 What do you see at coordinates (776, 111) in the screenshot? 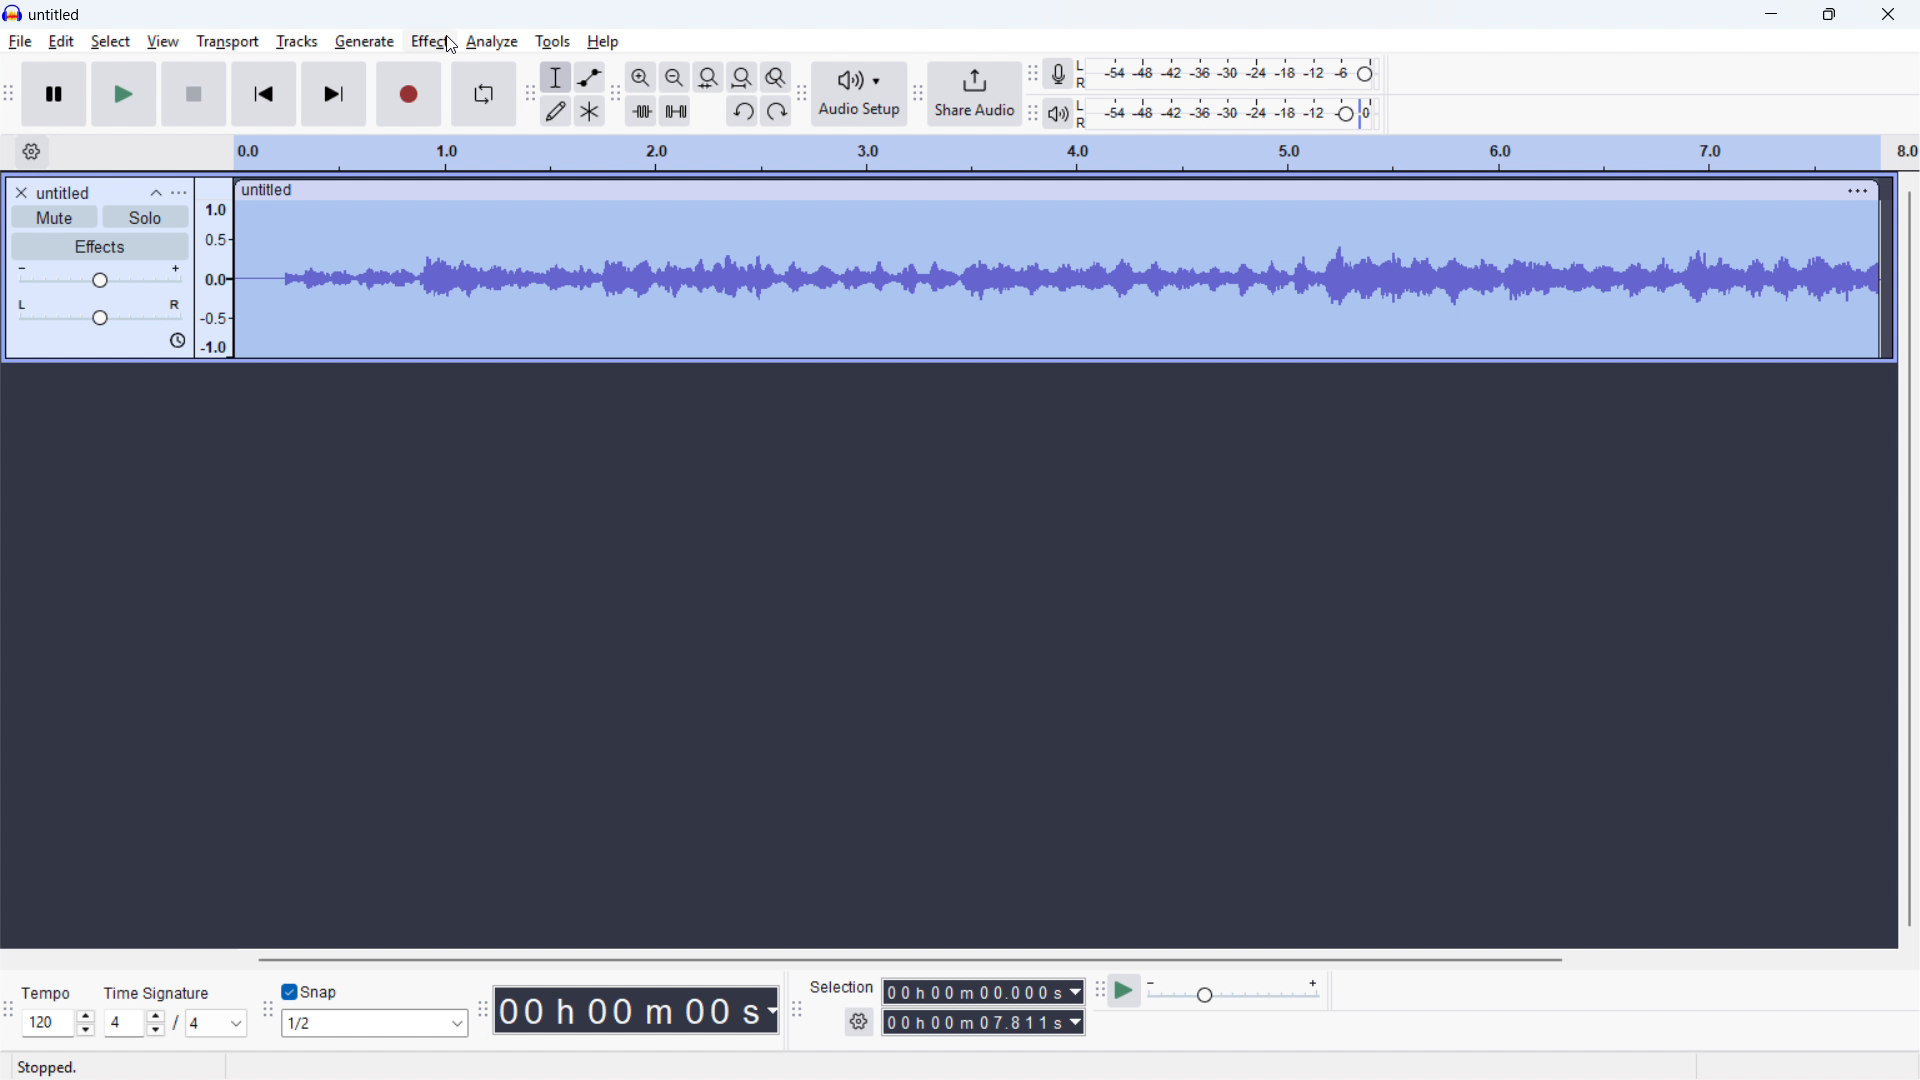
I see `Re-do ` at bounding box center [776, 111].